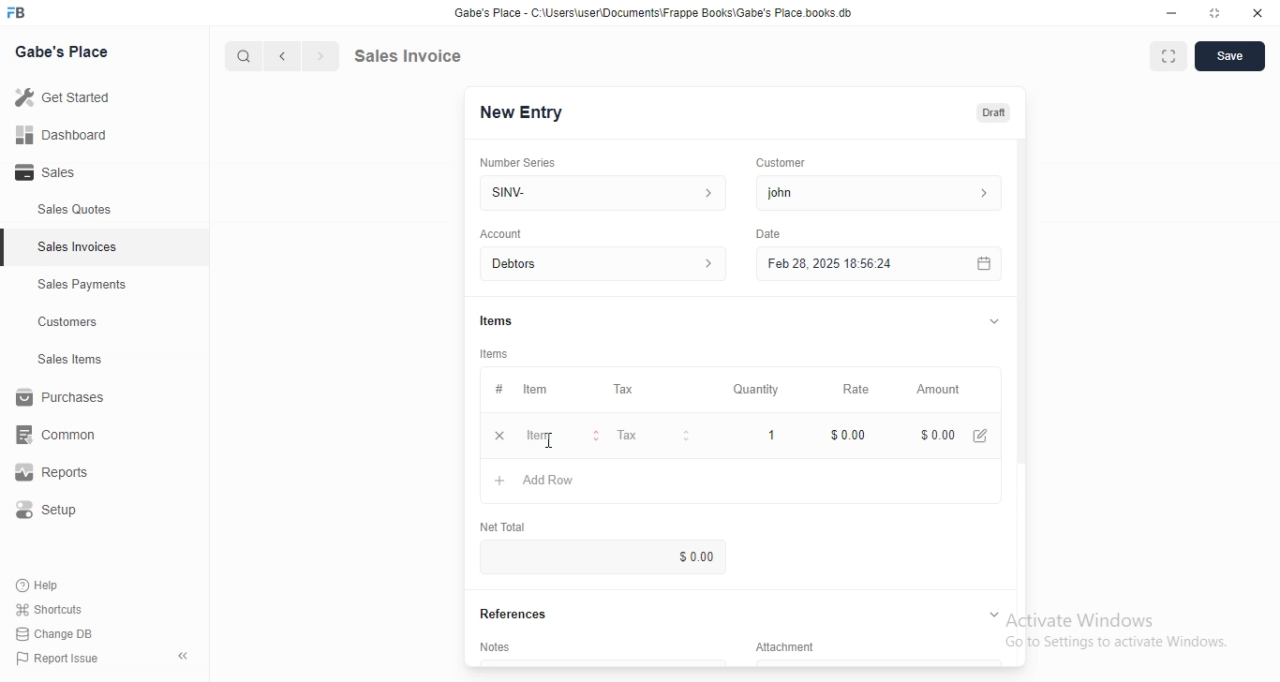  Describe the element at coordinates (57, 513) in the screenshot. I see `Setup` at that location.